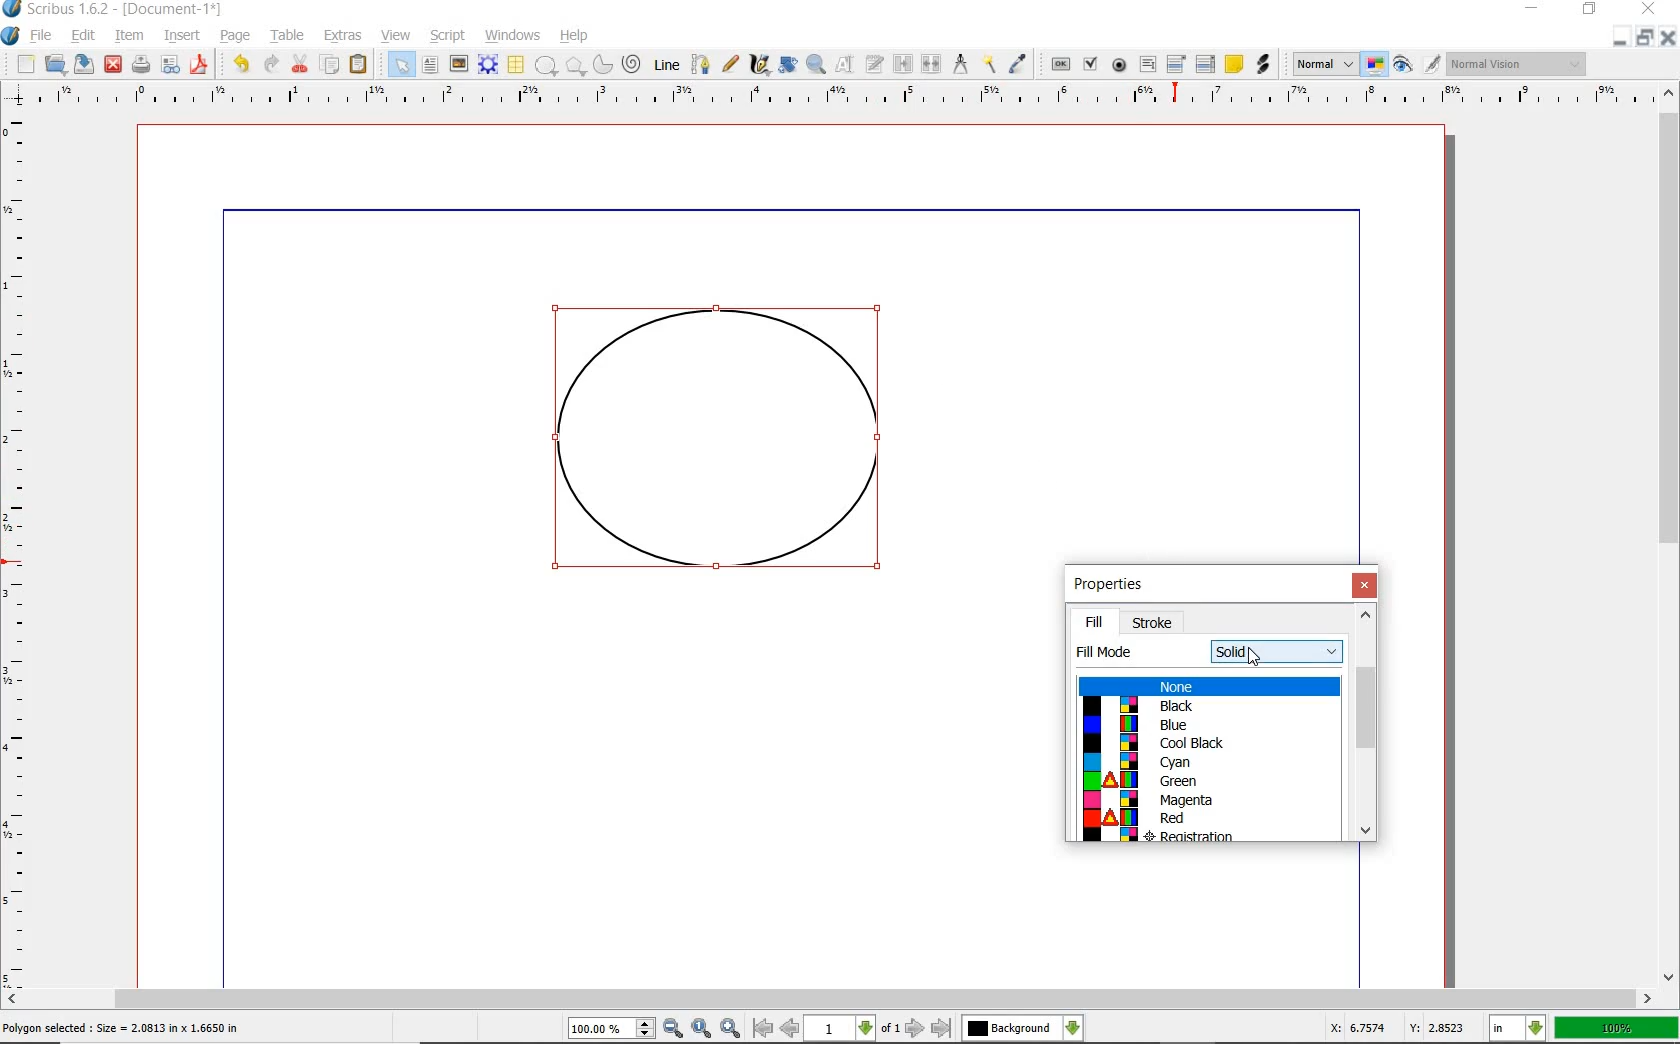 The height and width of the screenshot is (1044, 1680). I want to click on visual appearance of the display, so click(1517, 65).